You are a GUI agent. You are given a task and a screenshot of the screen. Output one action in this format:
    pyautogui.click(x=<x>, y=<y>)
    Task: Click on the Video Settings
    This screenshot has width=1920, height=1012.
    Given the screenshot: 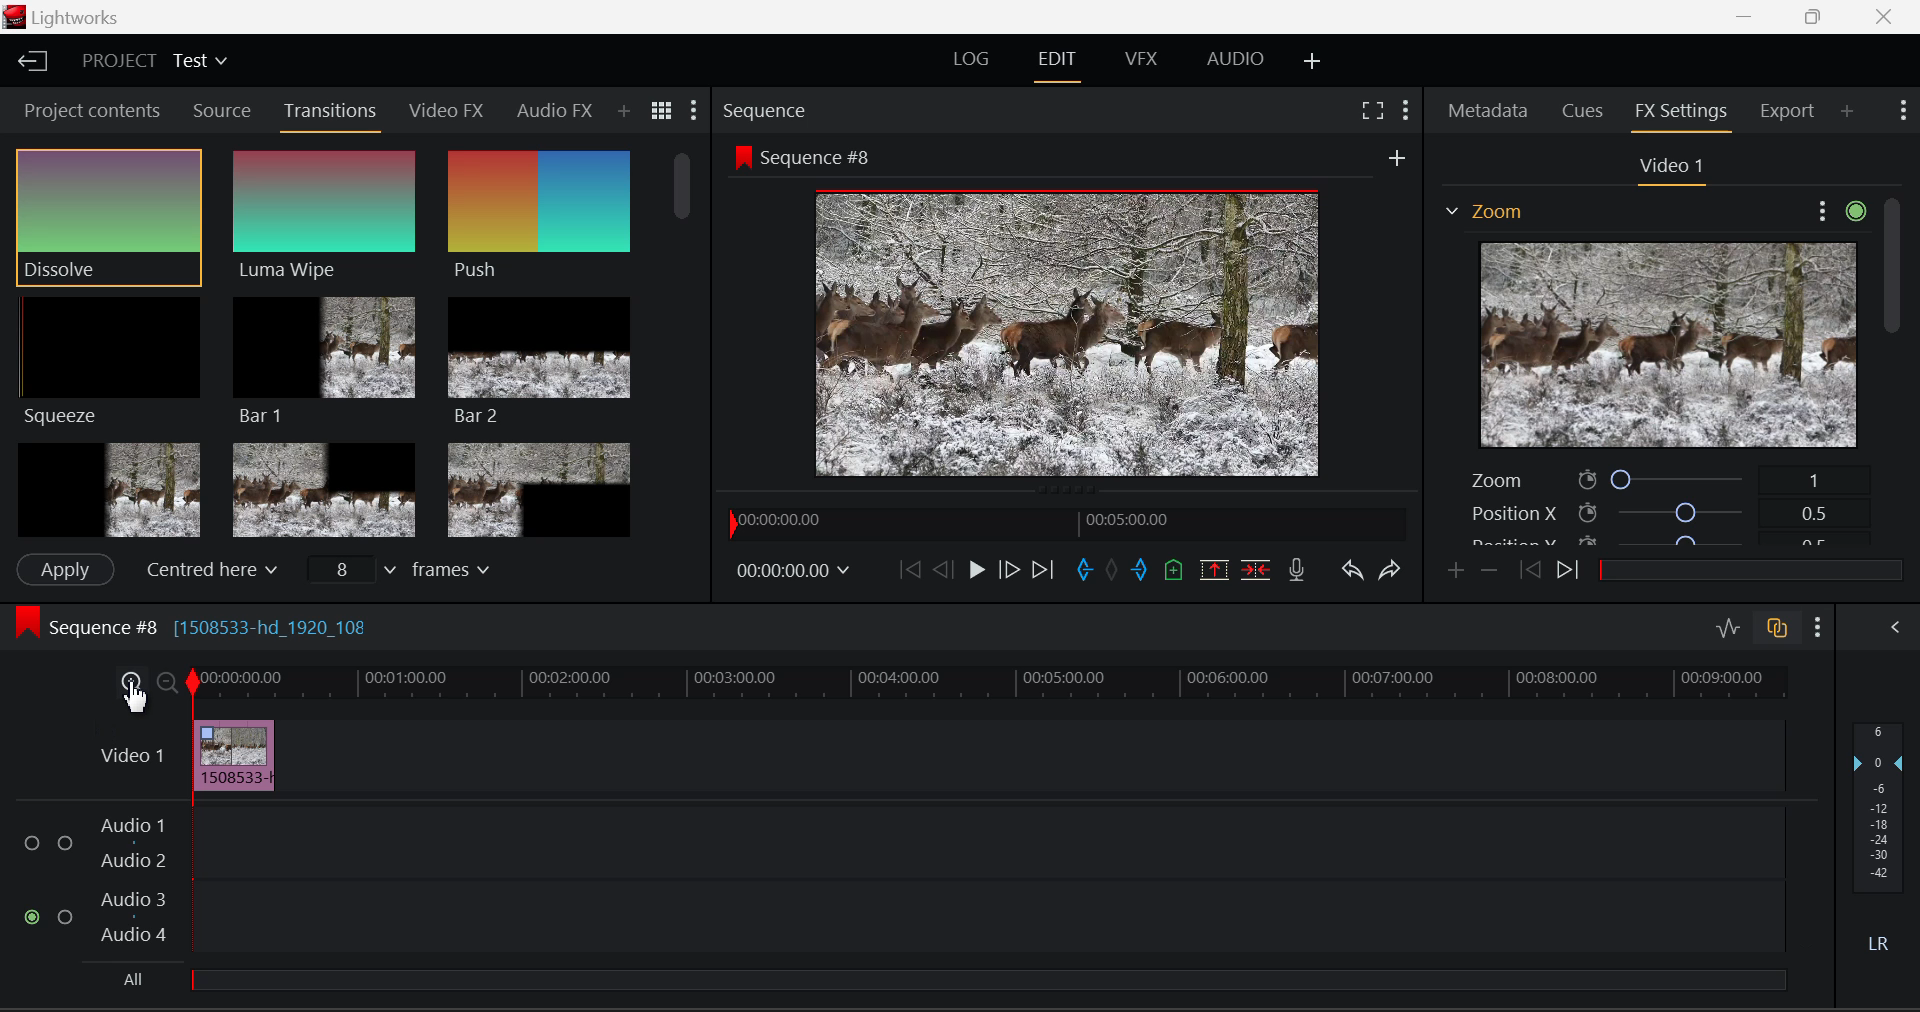 What is the action you would take?
    pyautogui.click(x=1672, y=166)
    